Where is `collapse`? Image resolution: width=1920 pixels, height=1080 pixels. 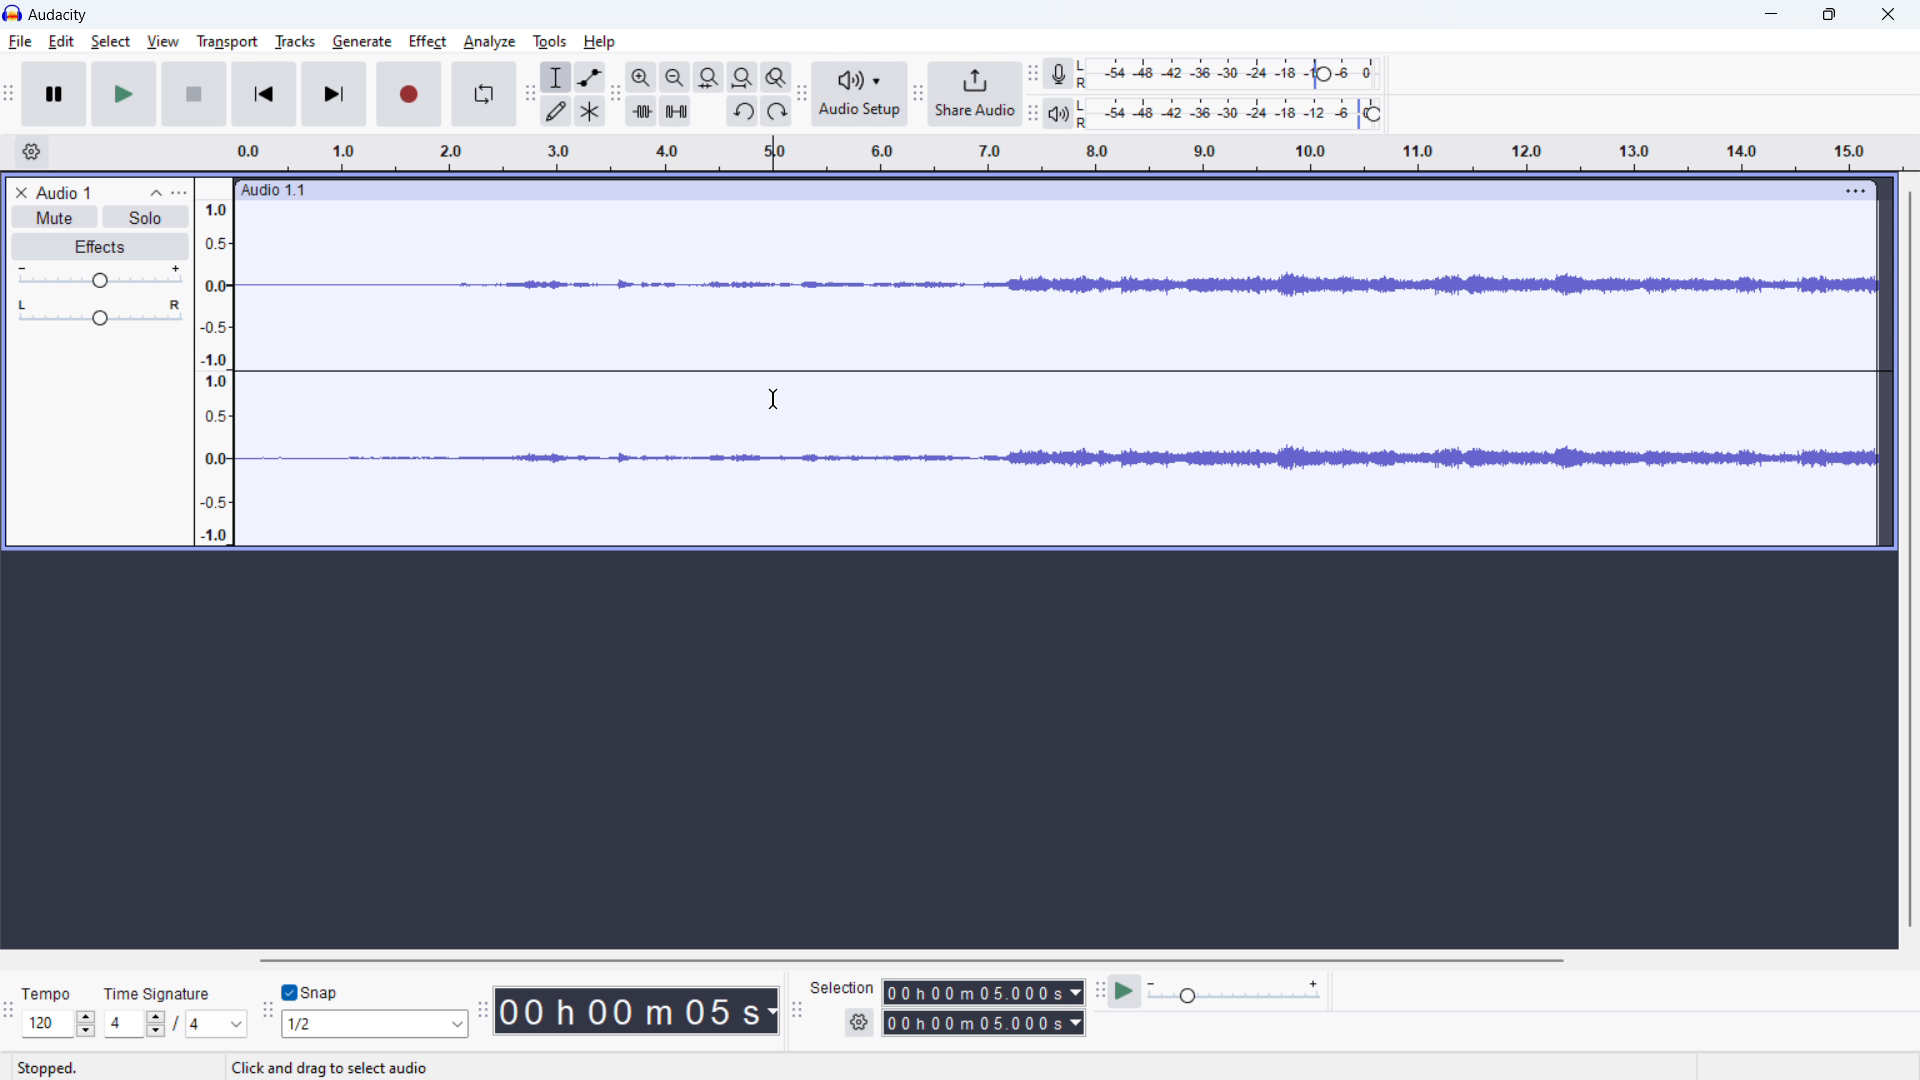 collapse is located at coordinates (156, 191).